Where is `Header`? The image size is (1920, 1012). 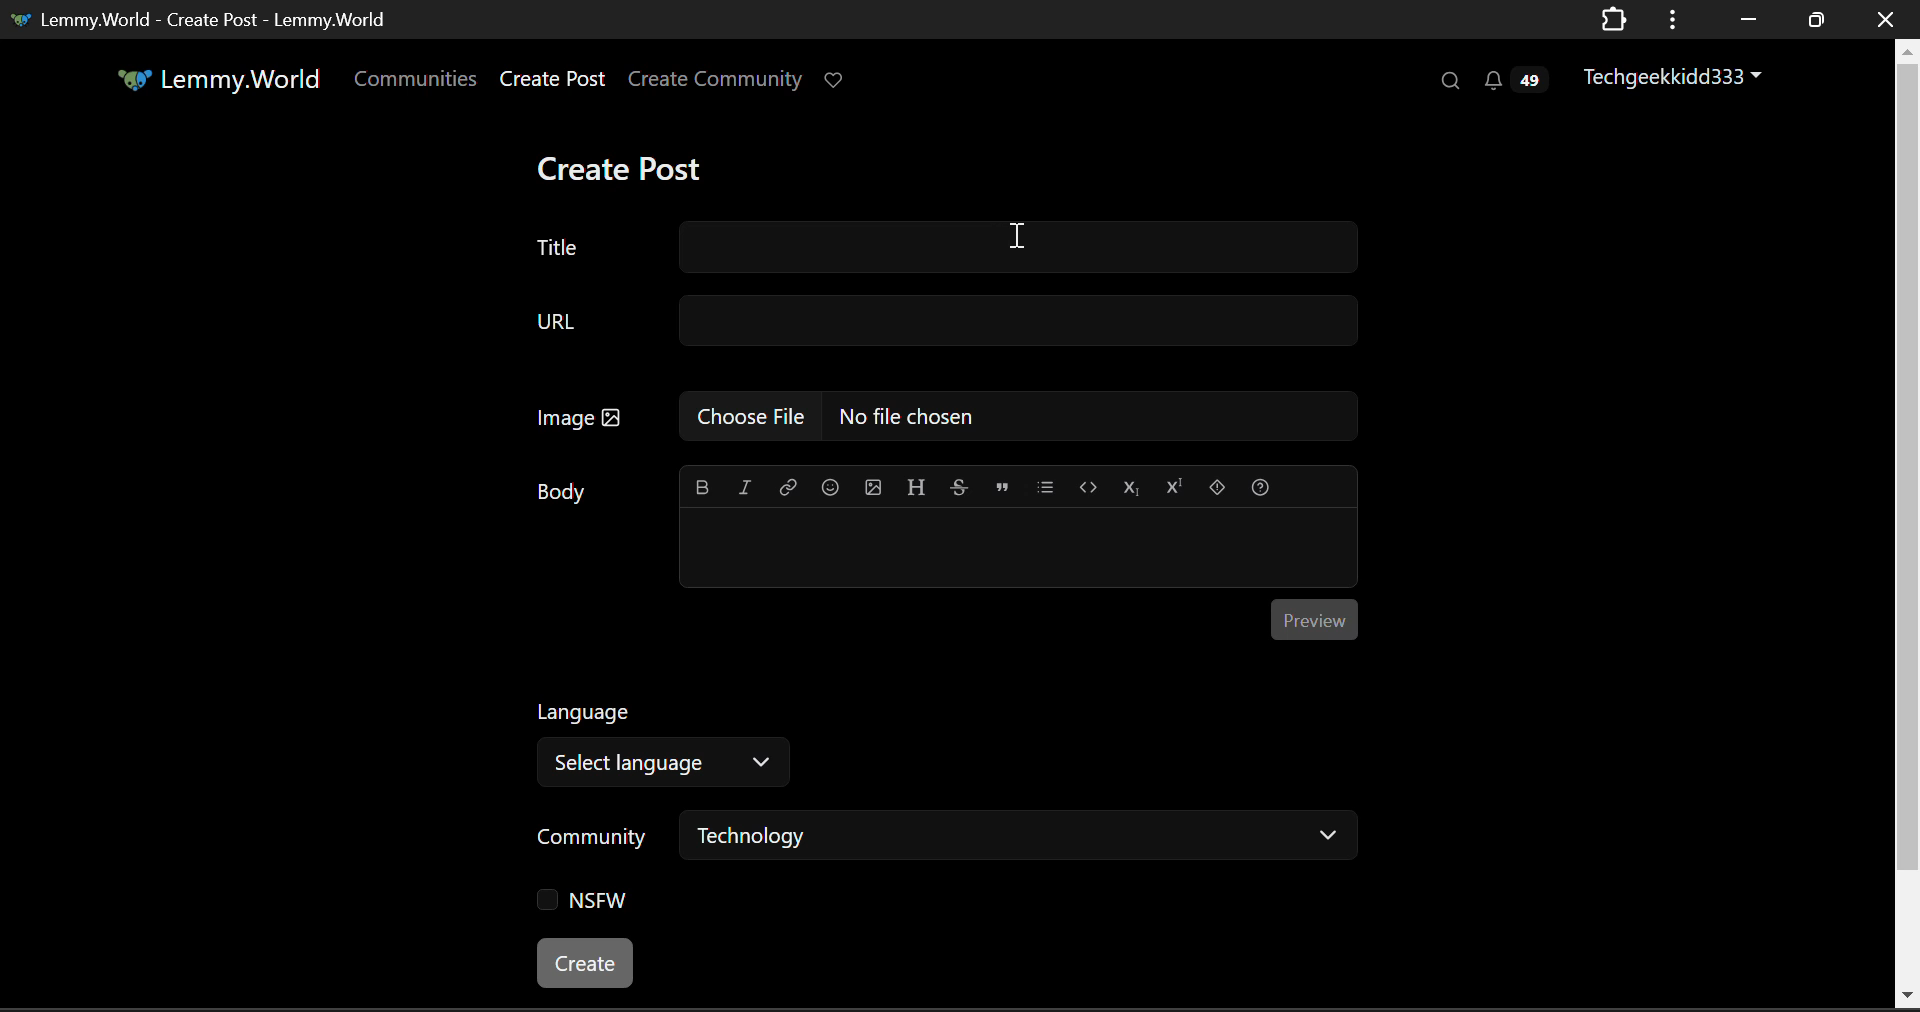
Header is located at coordinates (916, 487).